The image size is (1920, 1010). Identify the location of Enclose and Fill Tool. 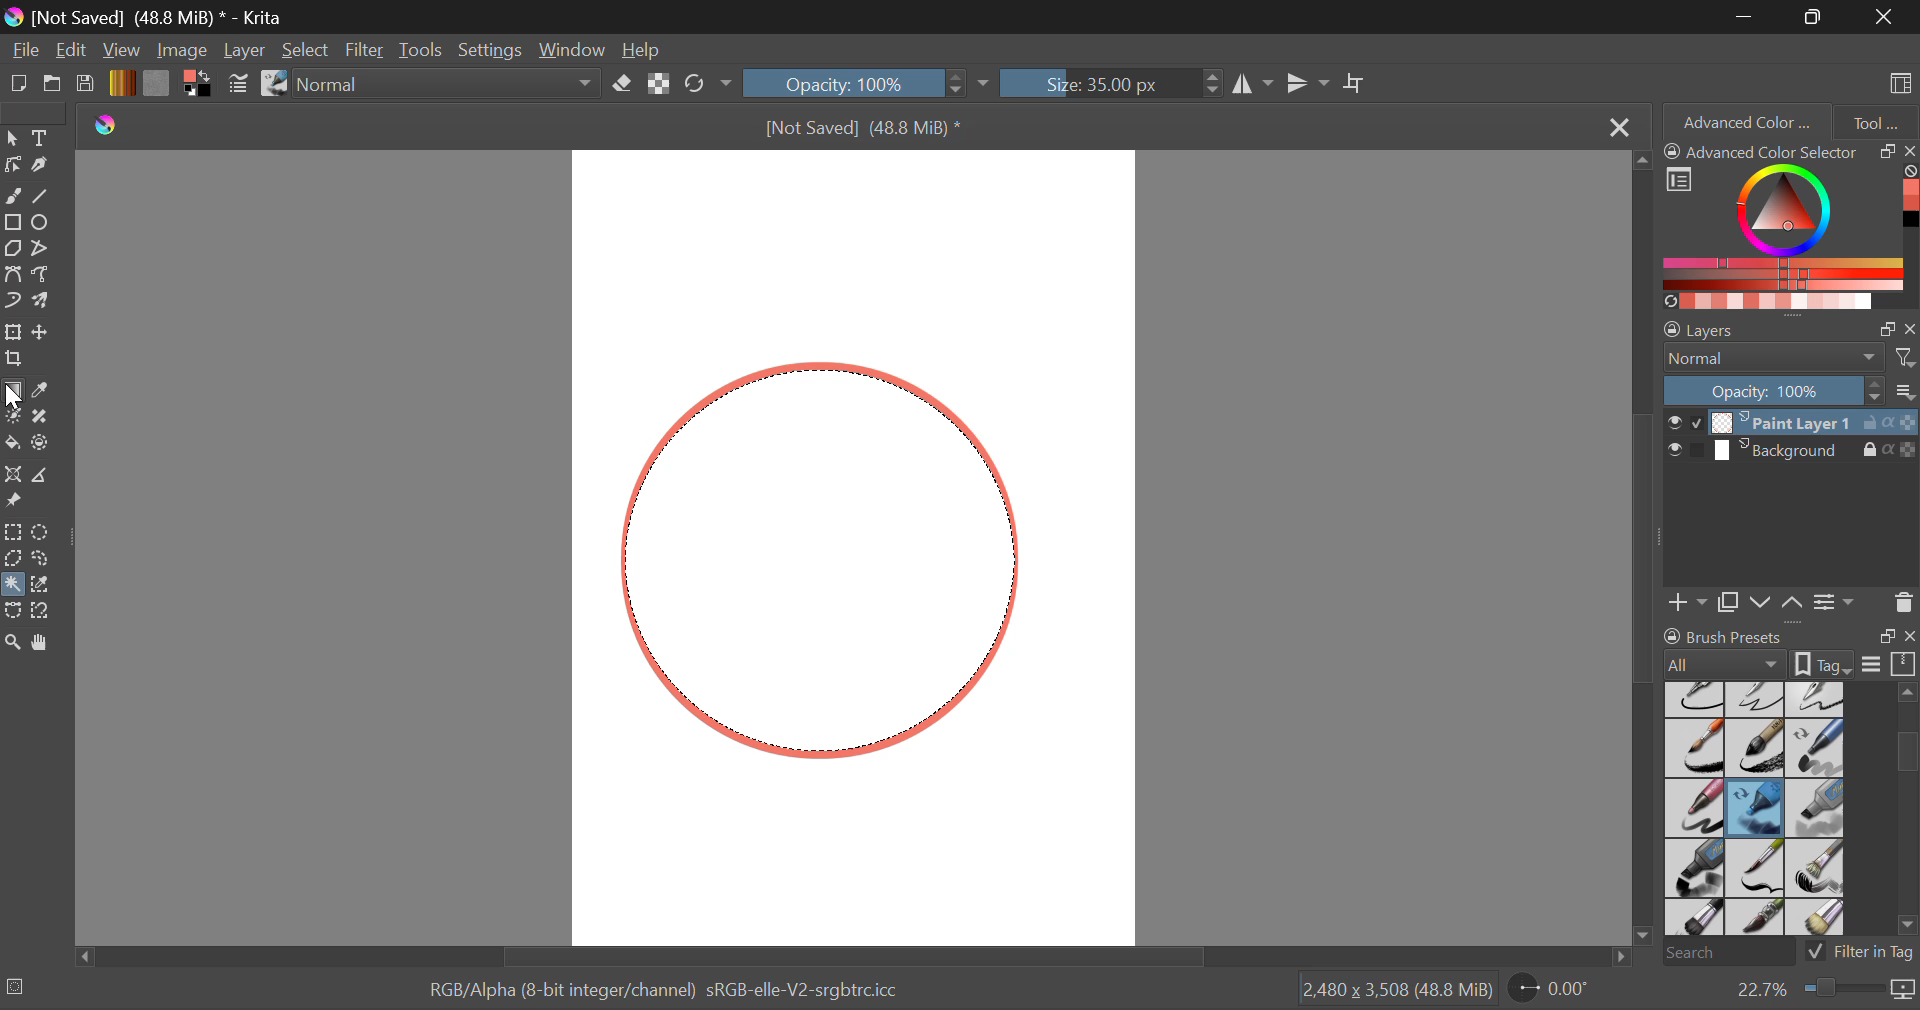
(42, 444).